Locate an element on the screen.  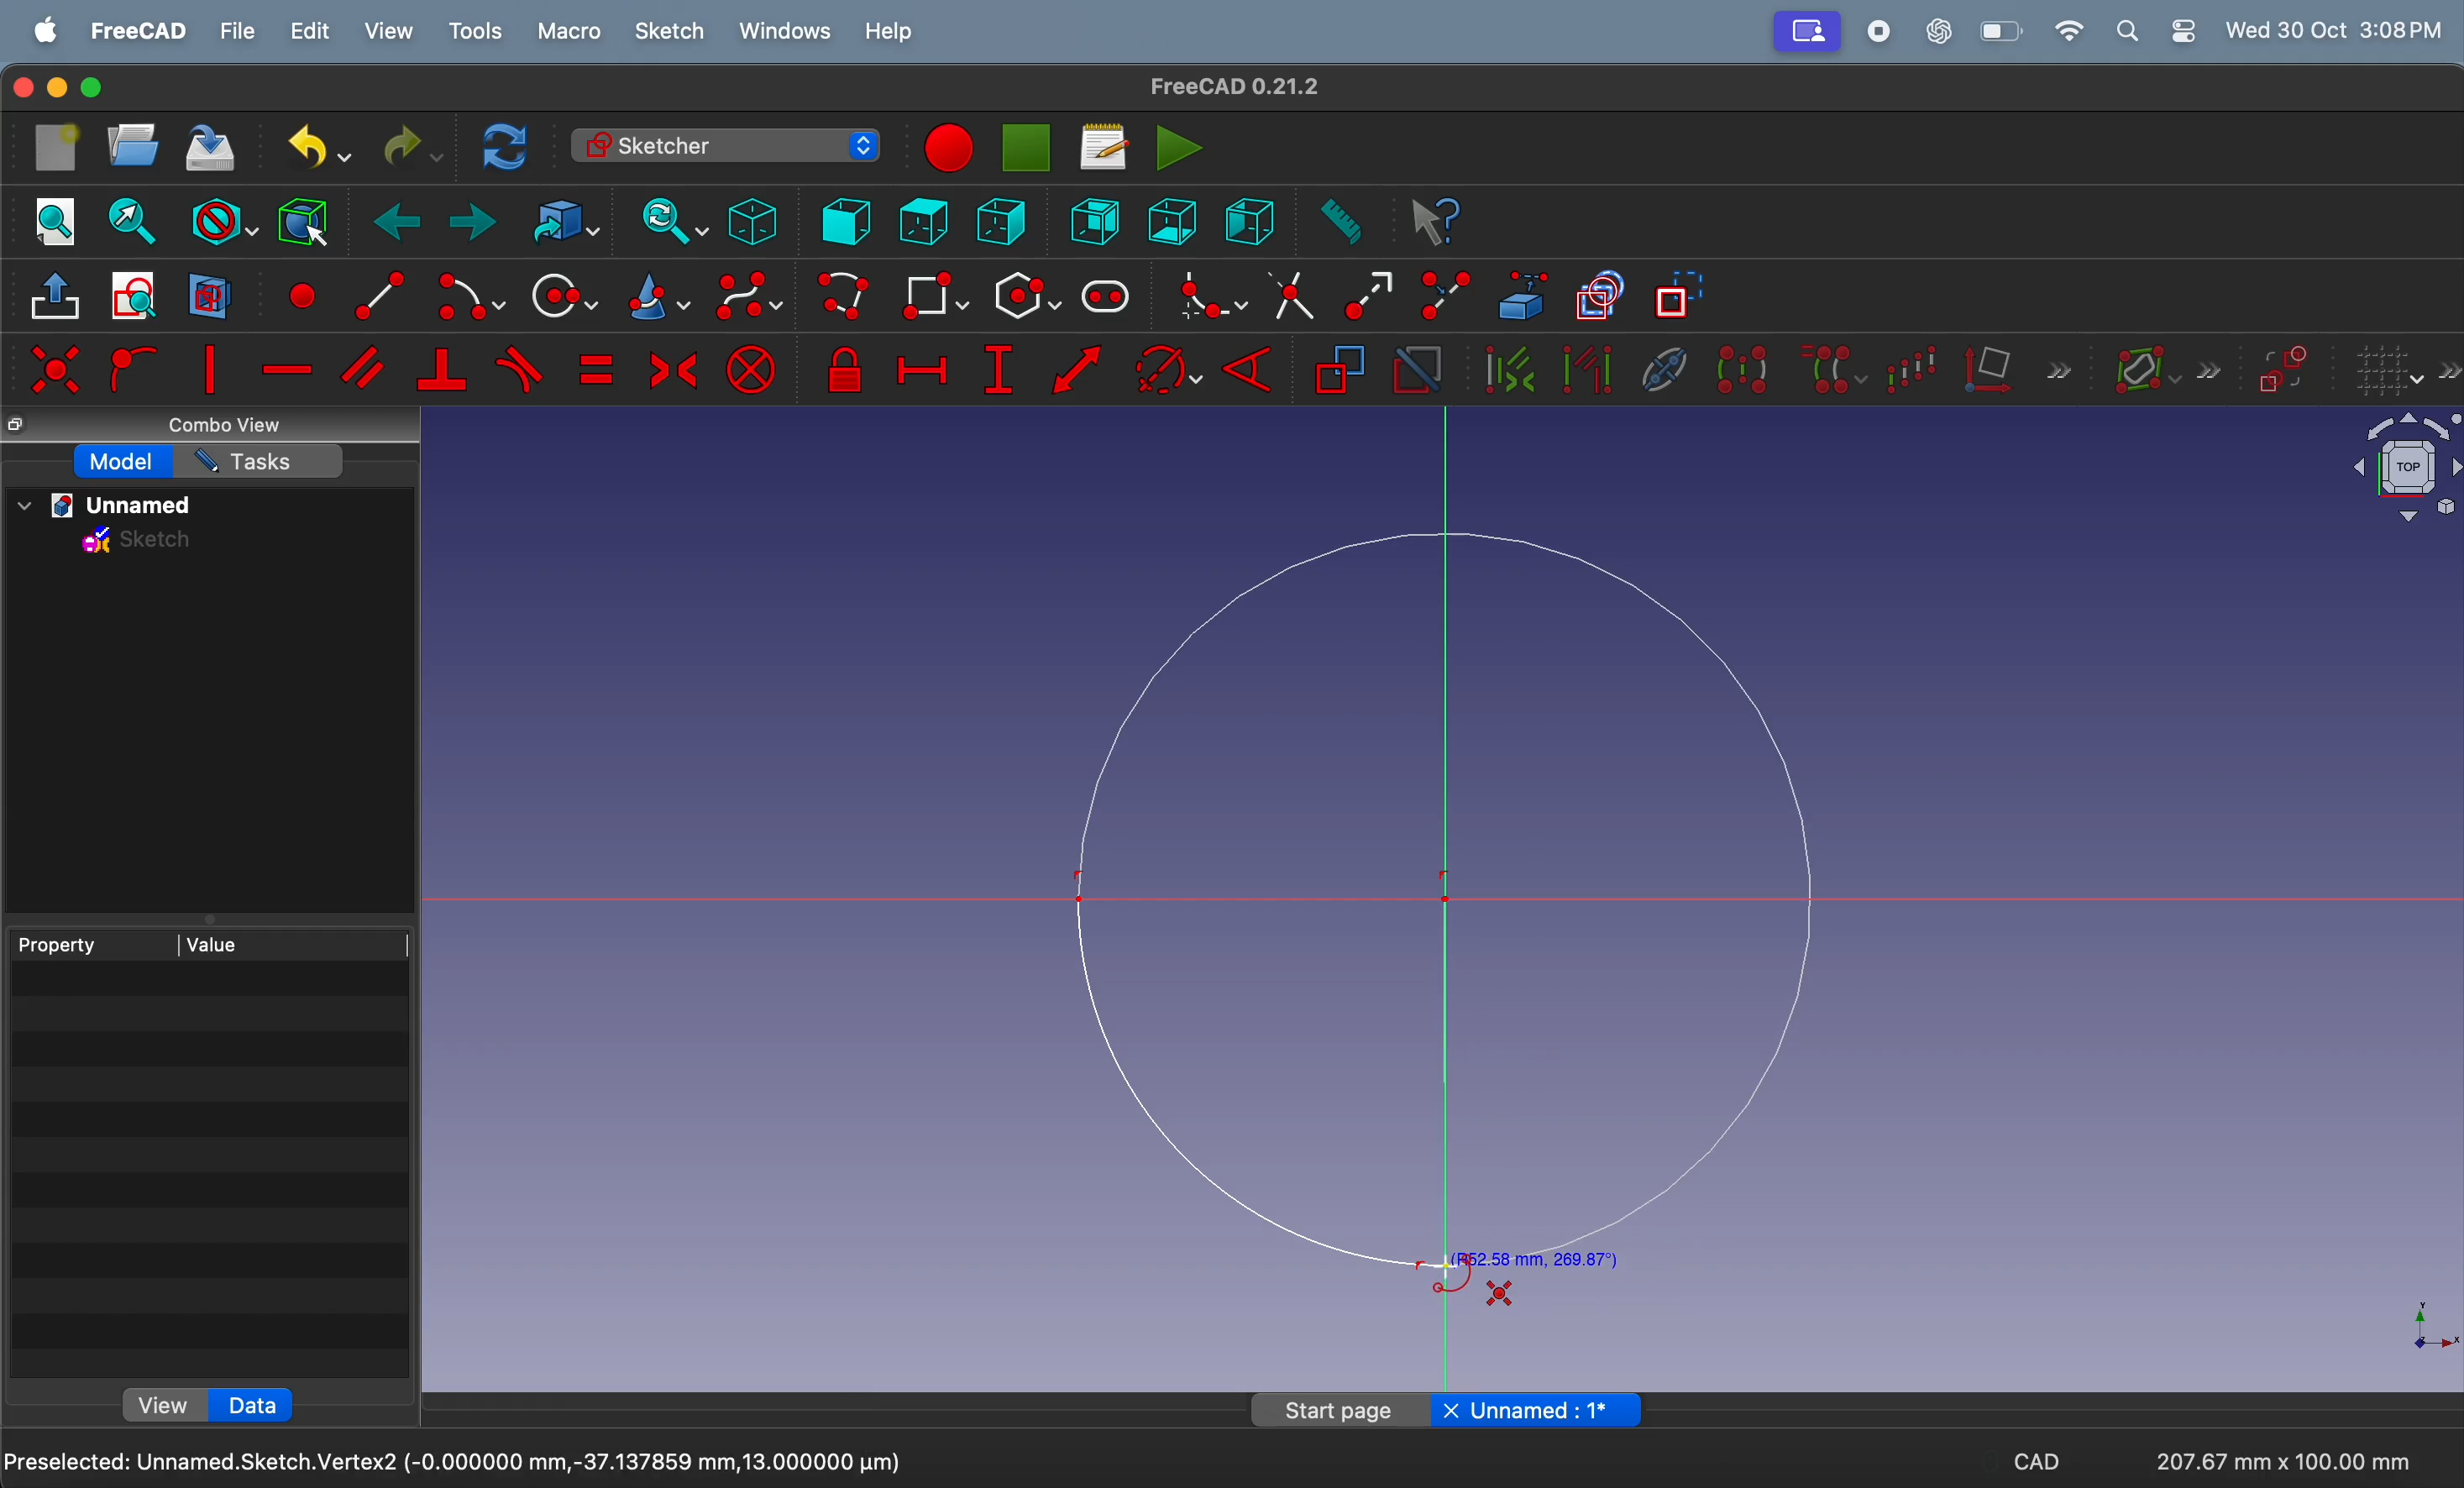
switch virtual space is located at coordinates (2284, 370).